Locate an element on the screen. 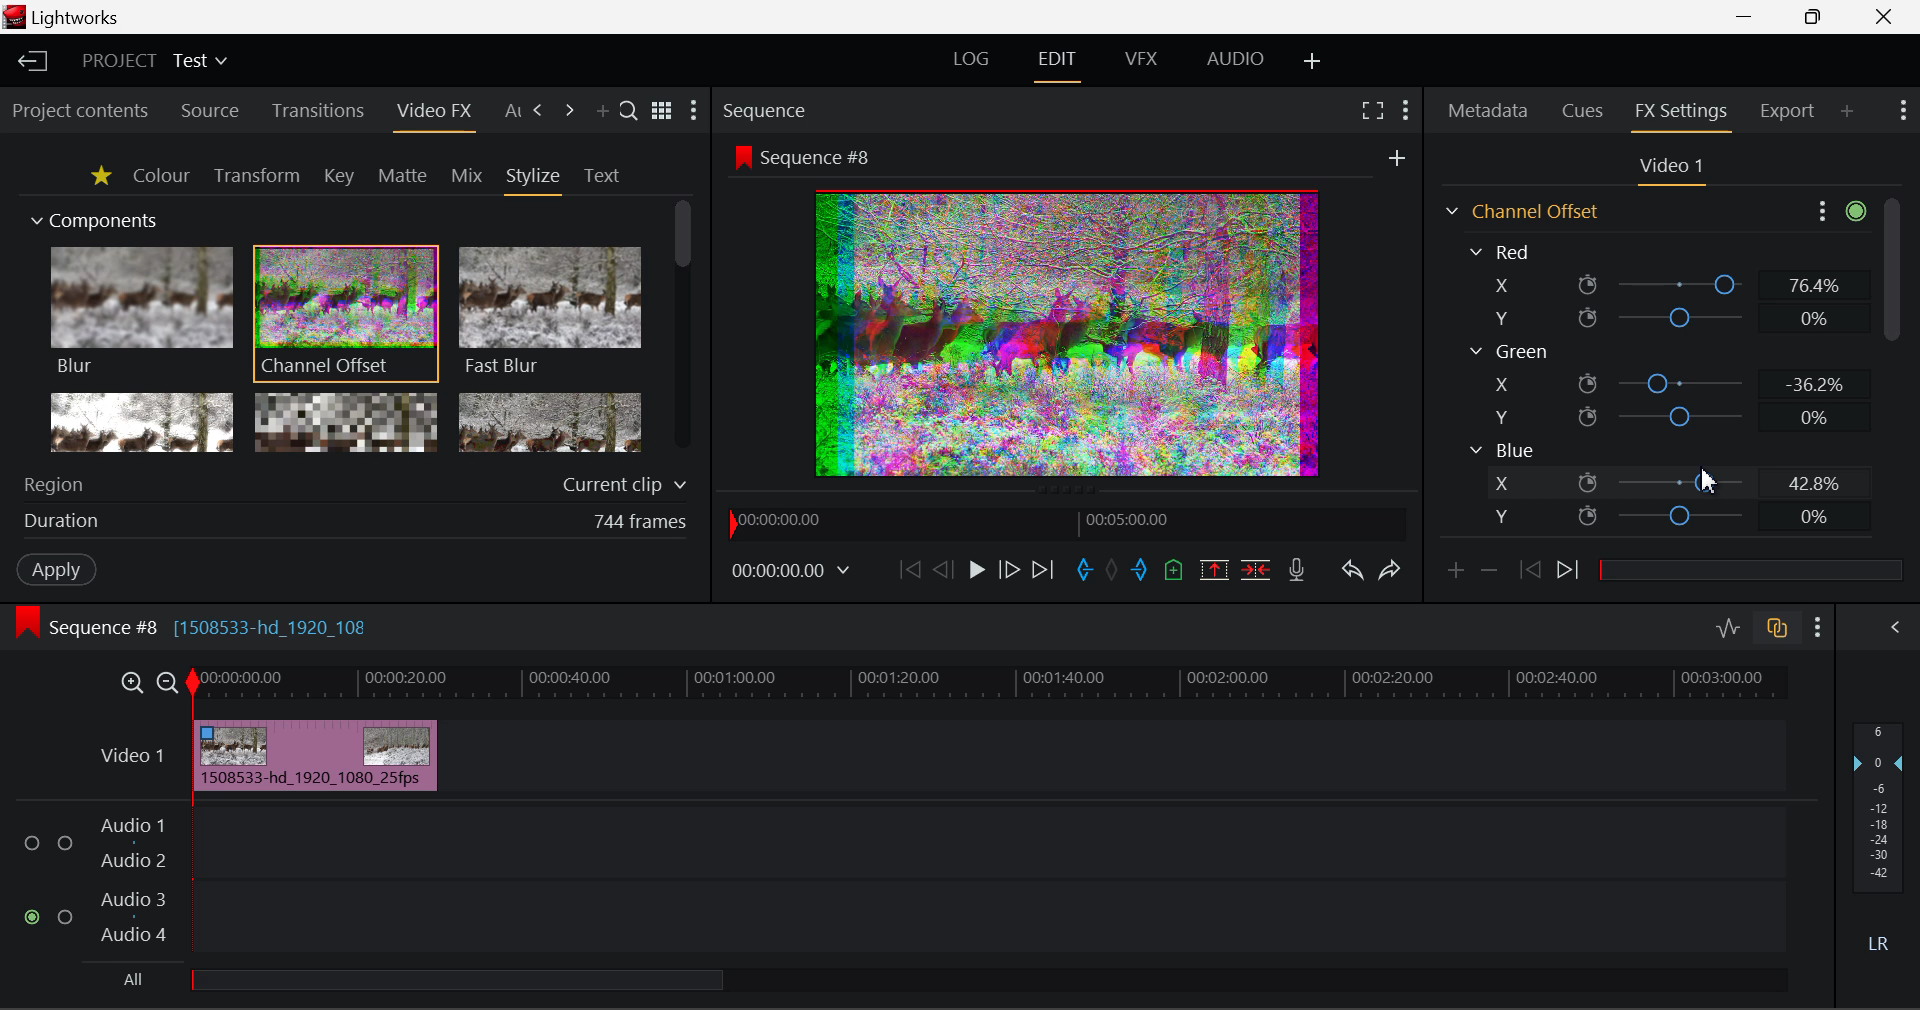  Export is located at coordinates (1788, 111).